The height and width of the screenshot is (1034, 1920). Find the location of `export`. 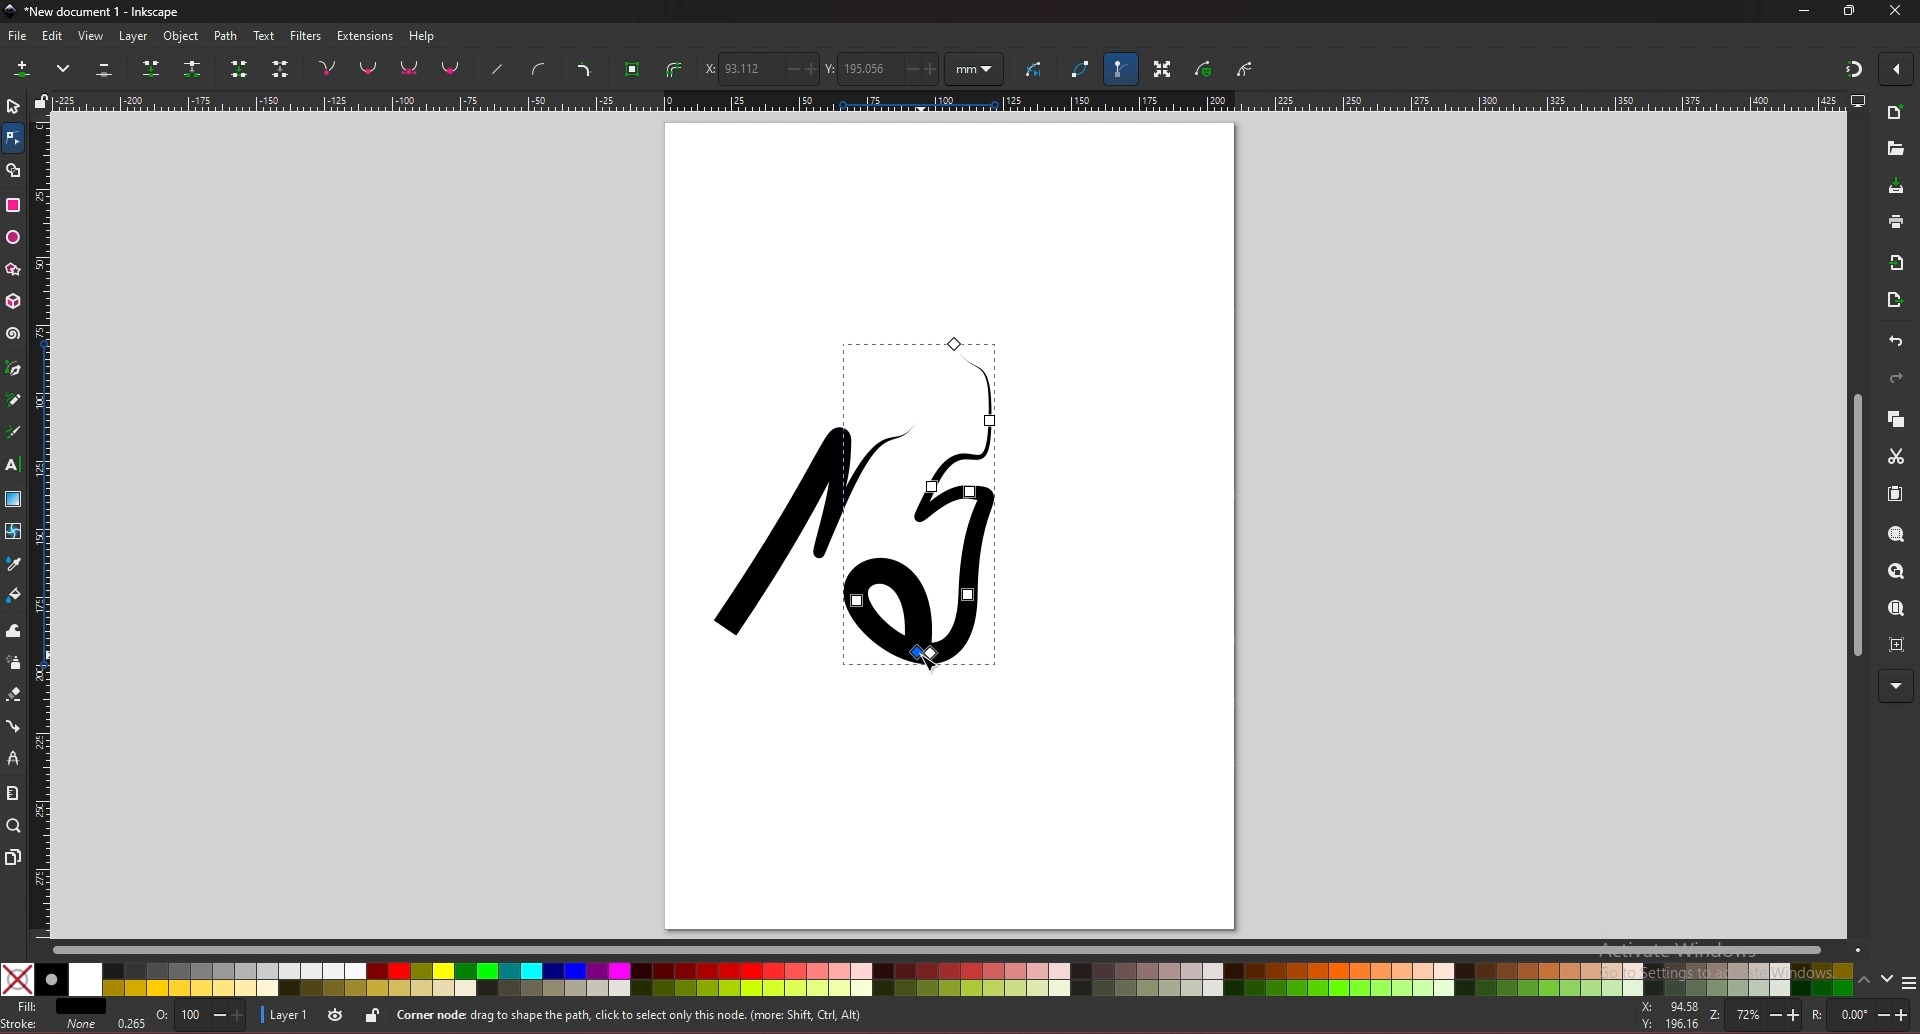

export is located at coordinates (1896, 299).